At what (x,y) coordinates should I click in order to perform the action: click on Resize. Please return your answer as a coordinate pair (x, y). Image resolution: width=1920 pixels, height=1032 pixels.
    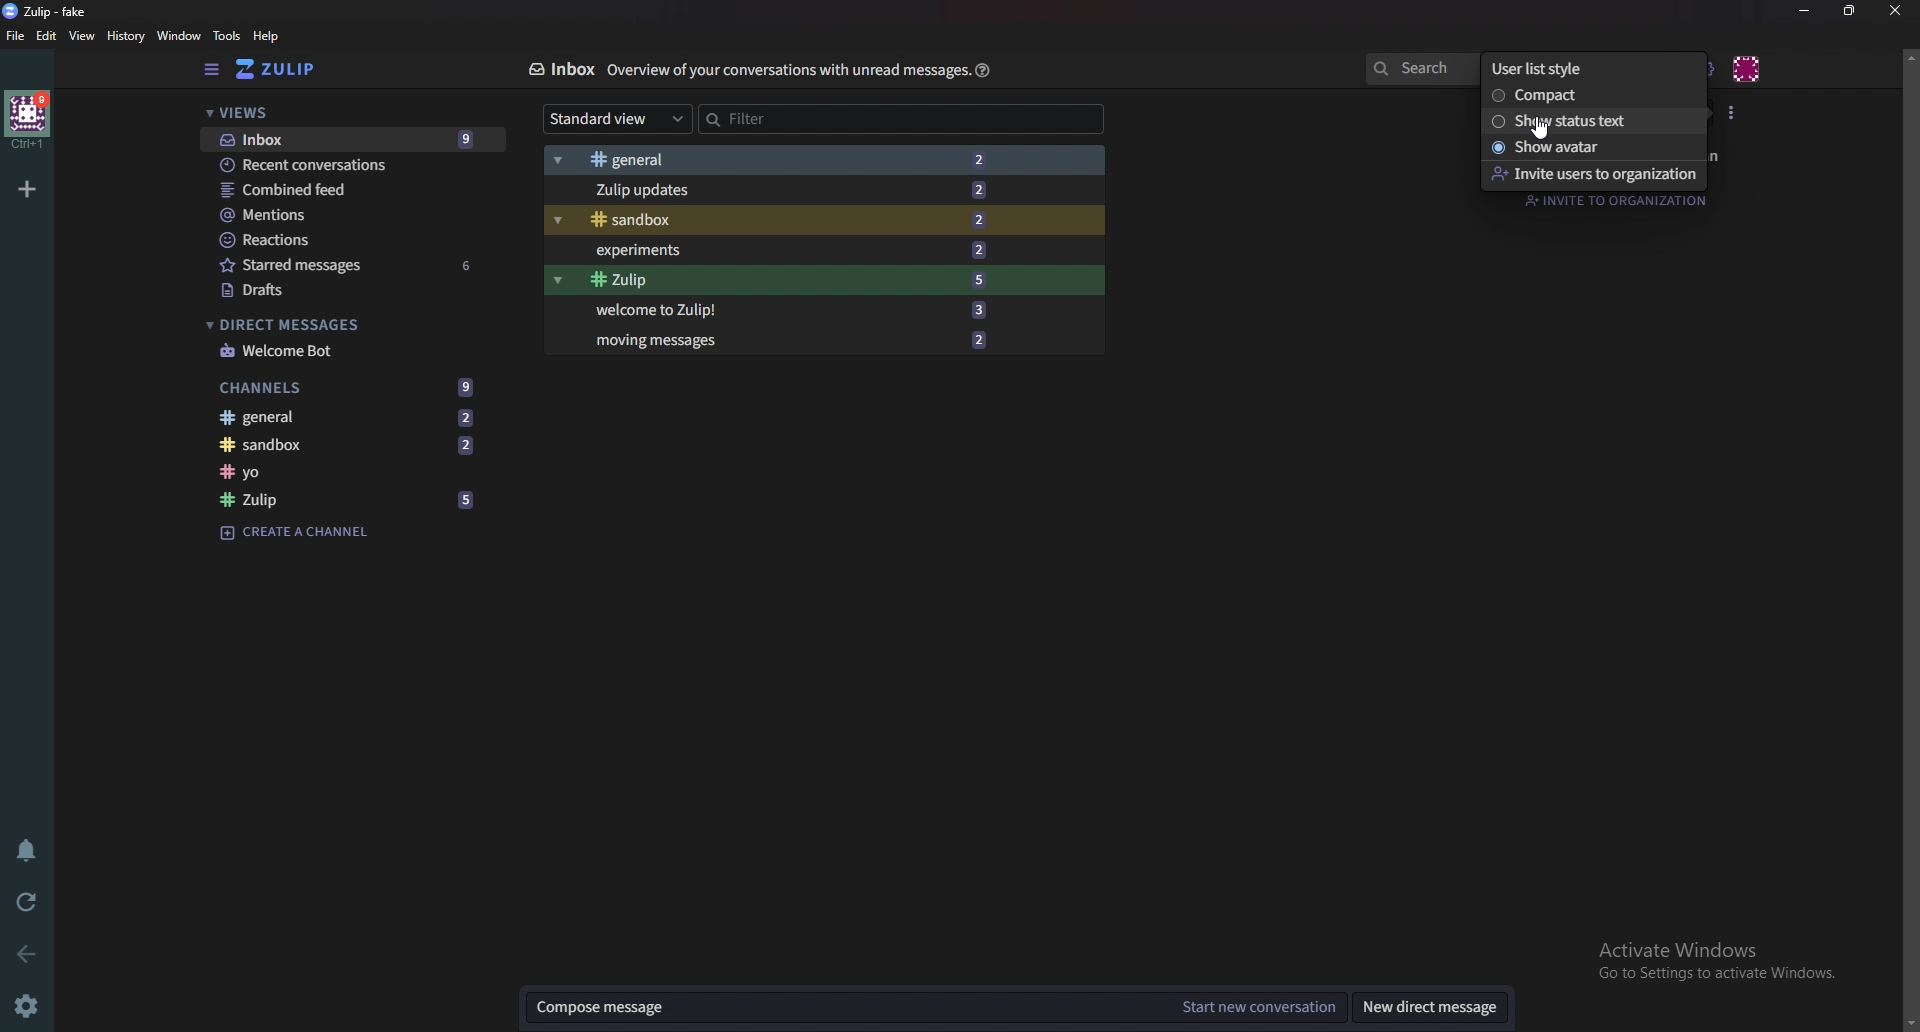
    Looking at the image, I should click on (1850, 12).